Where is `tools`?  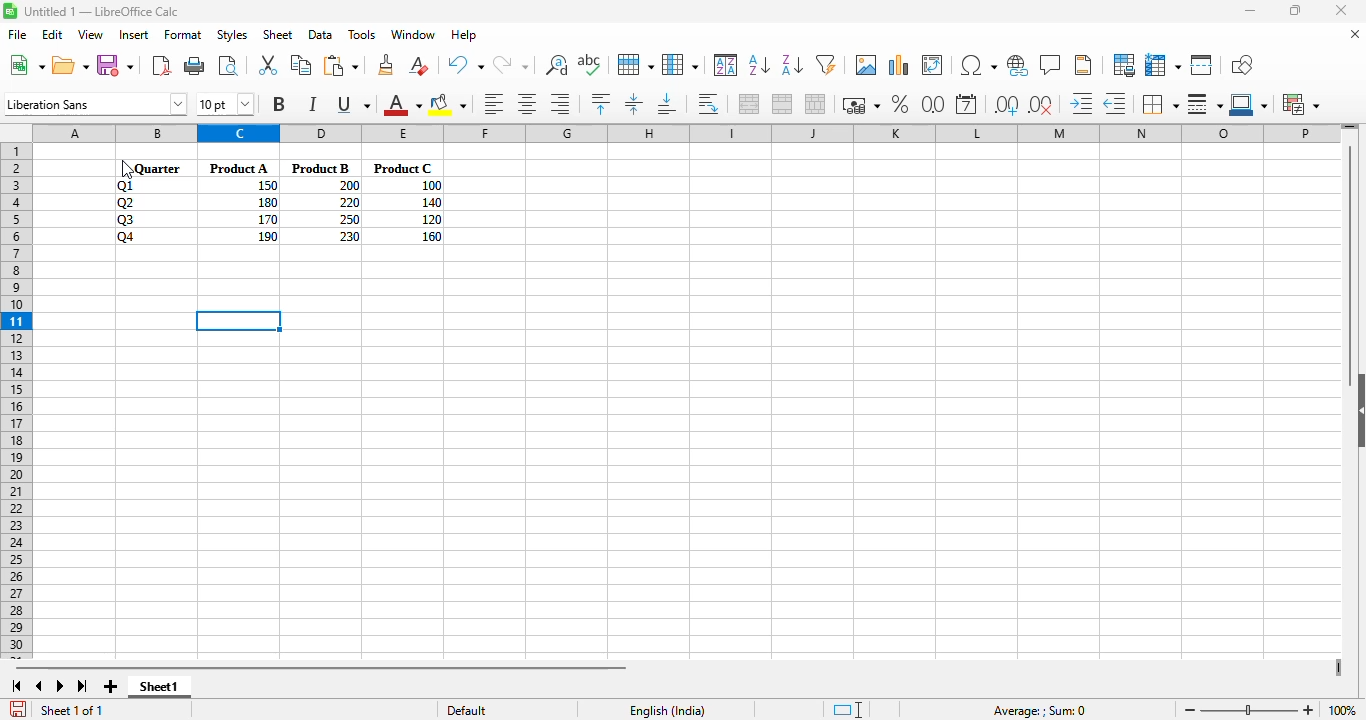
tools is located at coordinates (361, 34).